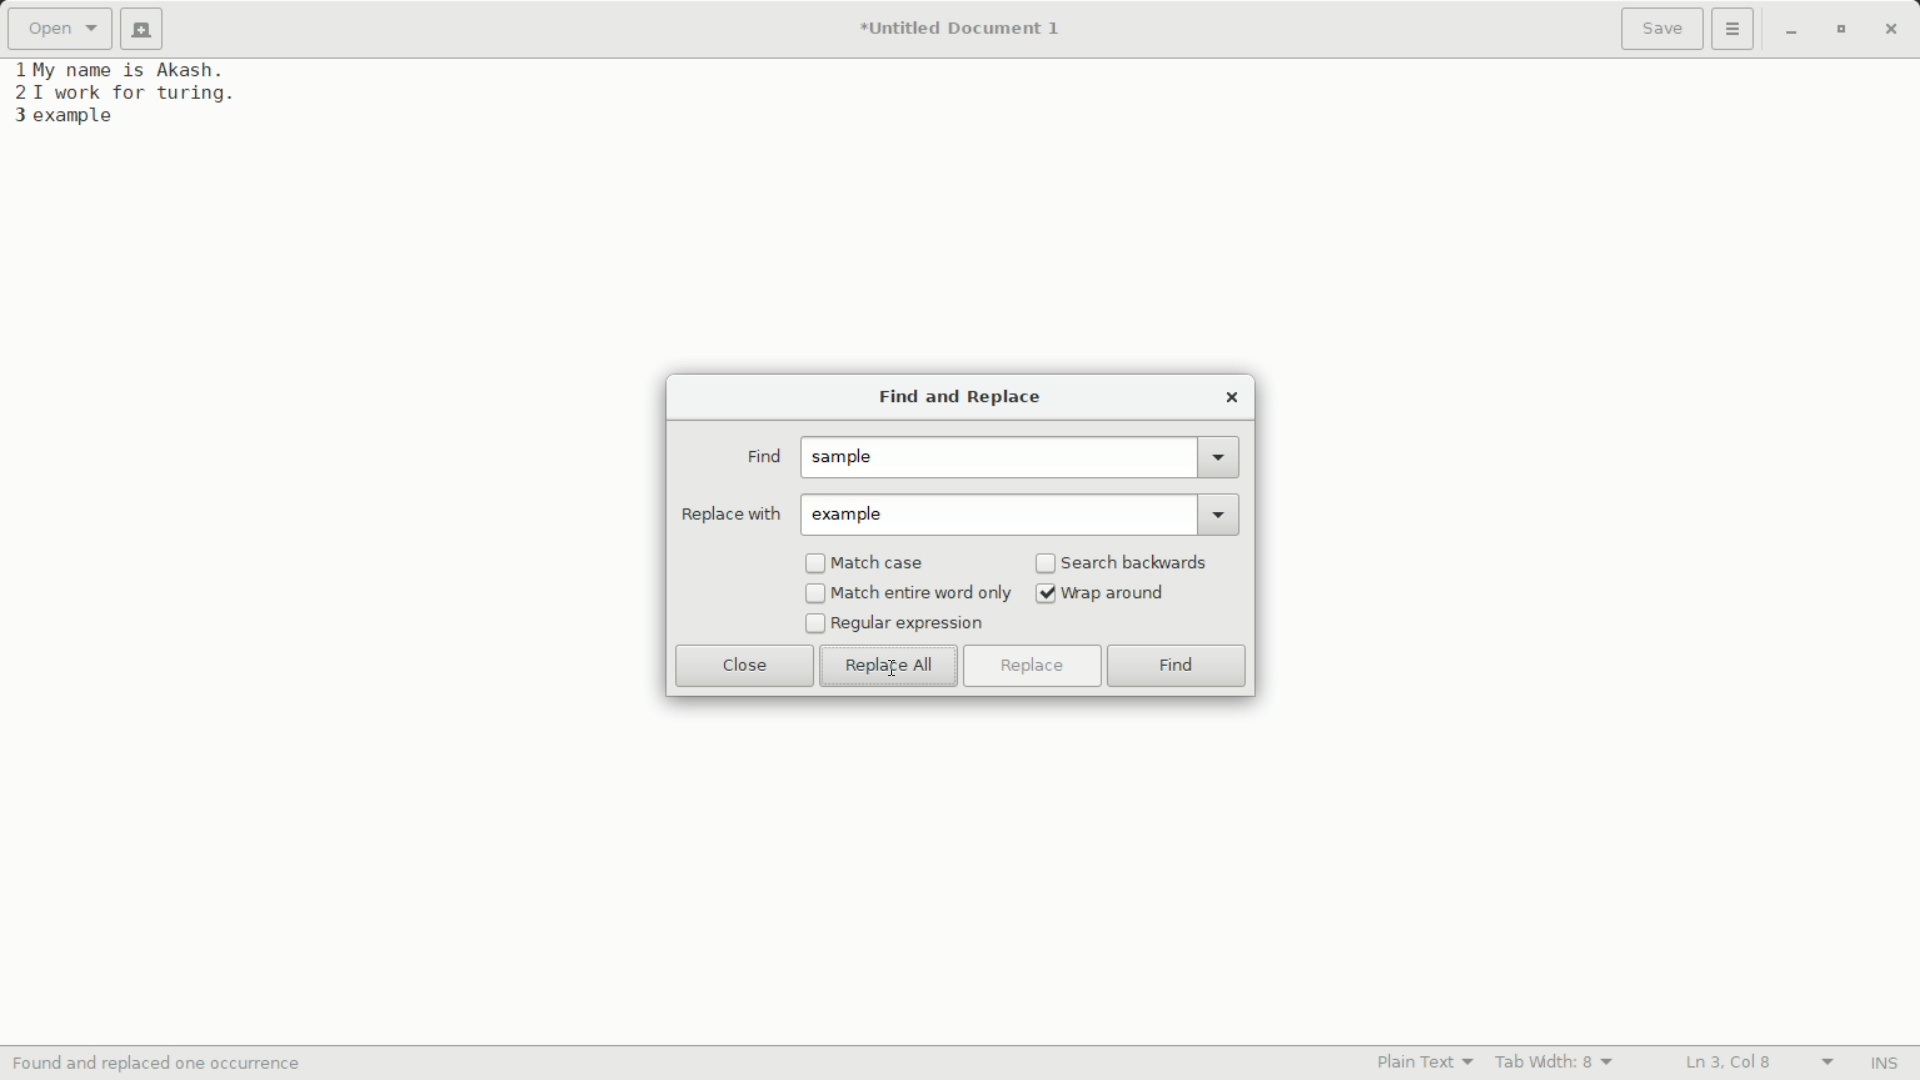  Describe the element at coordinates (14, 116) in the screenshot. I see `3` at that location.